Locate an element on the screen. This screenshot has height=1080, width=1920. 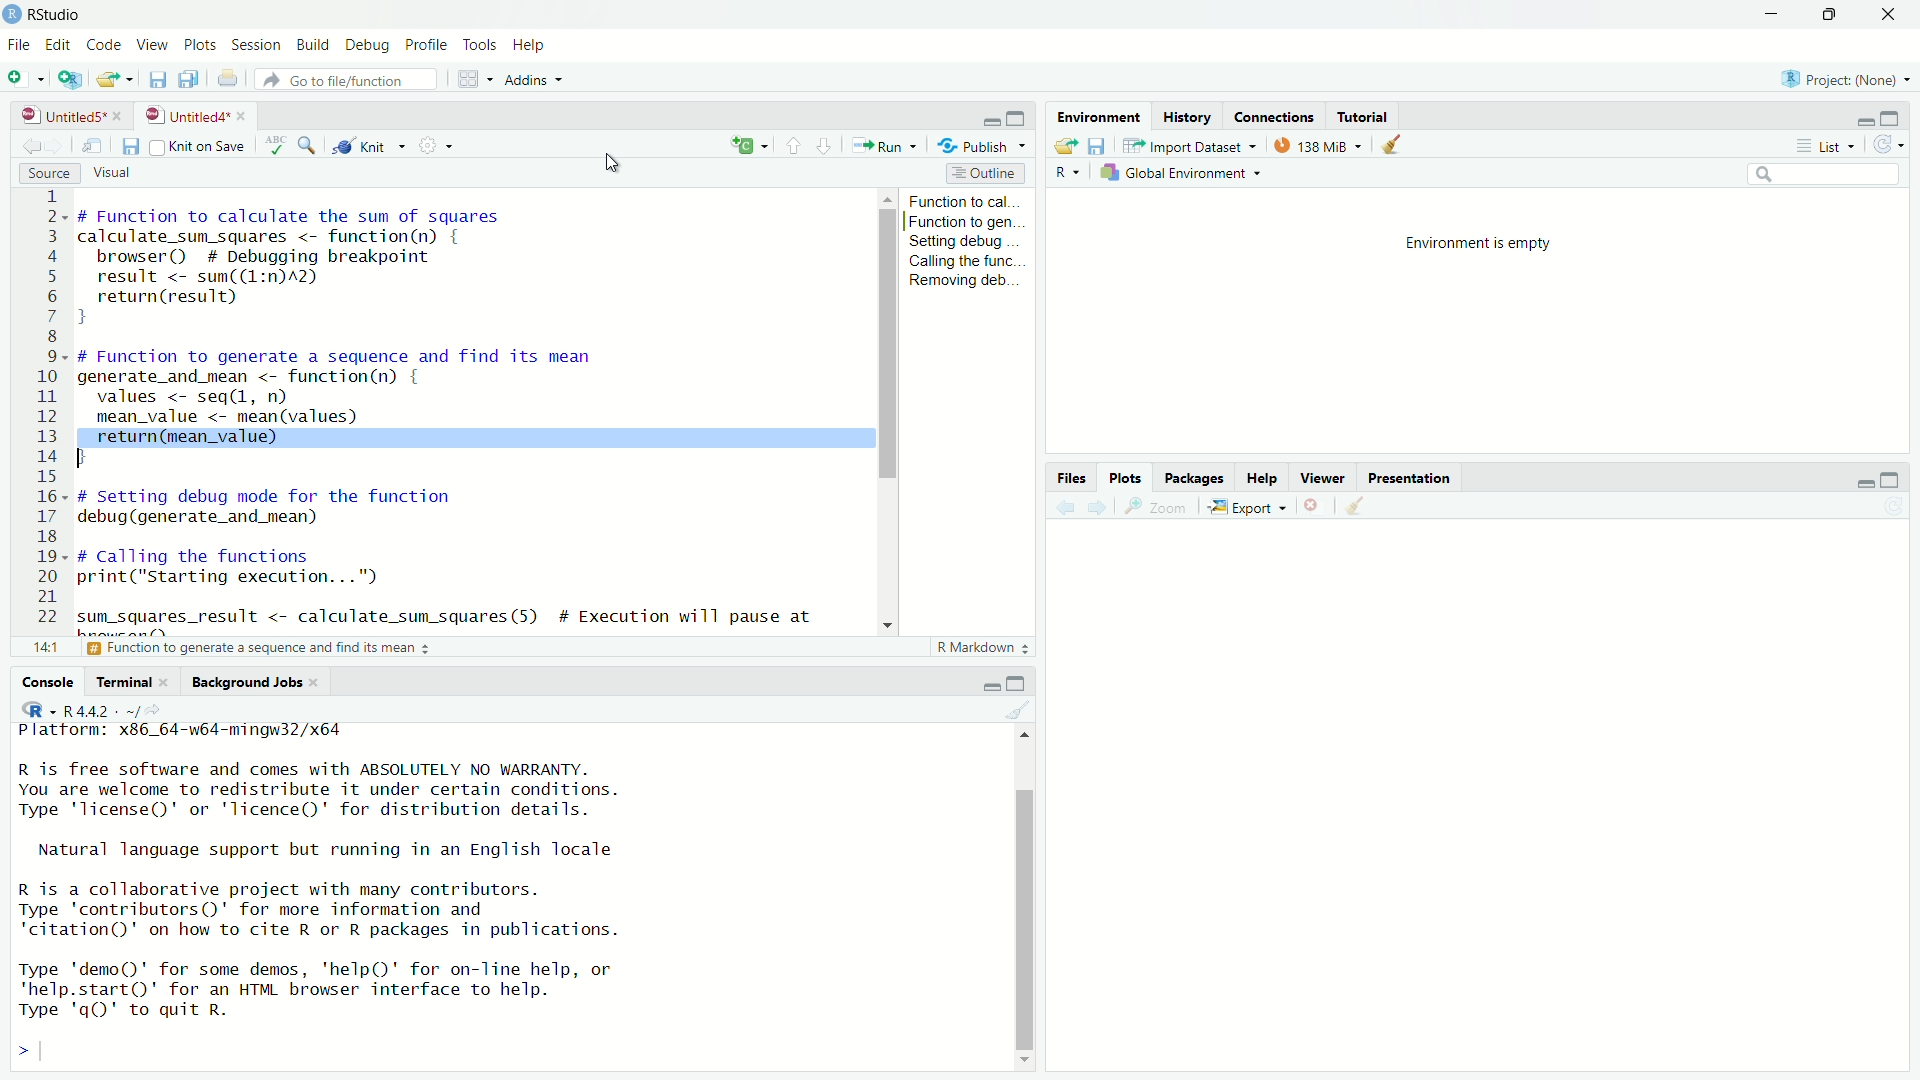
setting debug... is located at coordinates (966, 241).